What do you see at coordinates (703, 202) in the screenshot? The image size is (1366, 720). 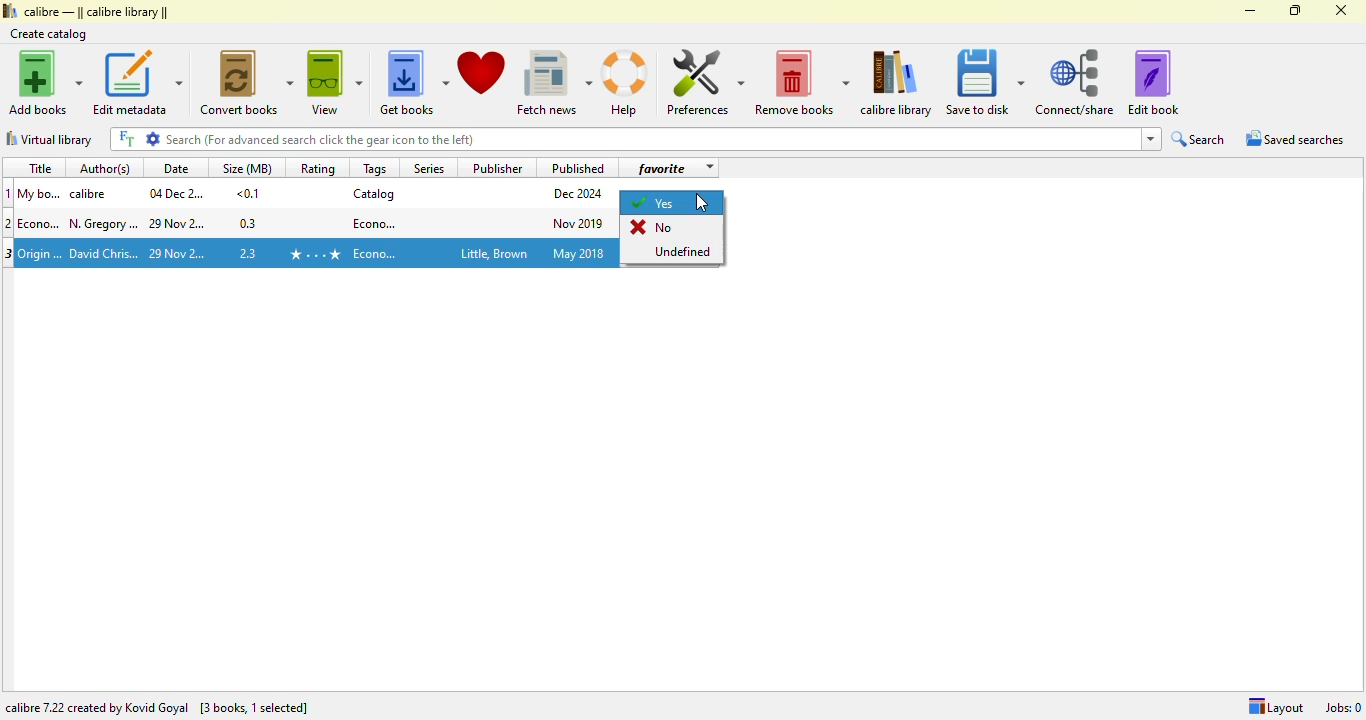 I see `cursor` at bounding box center [703, 202].